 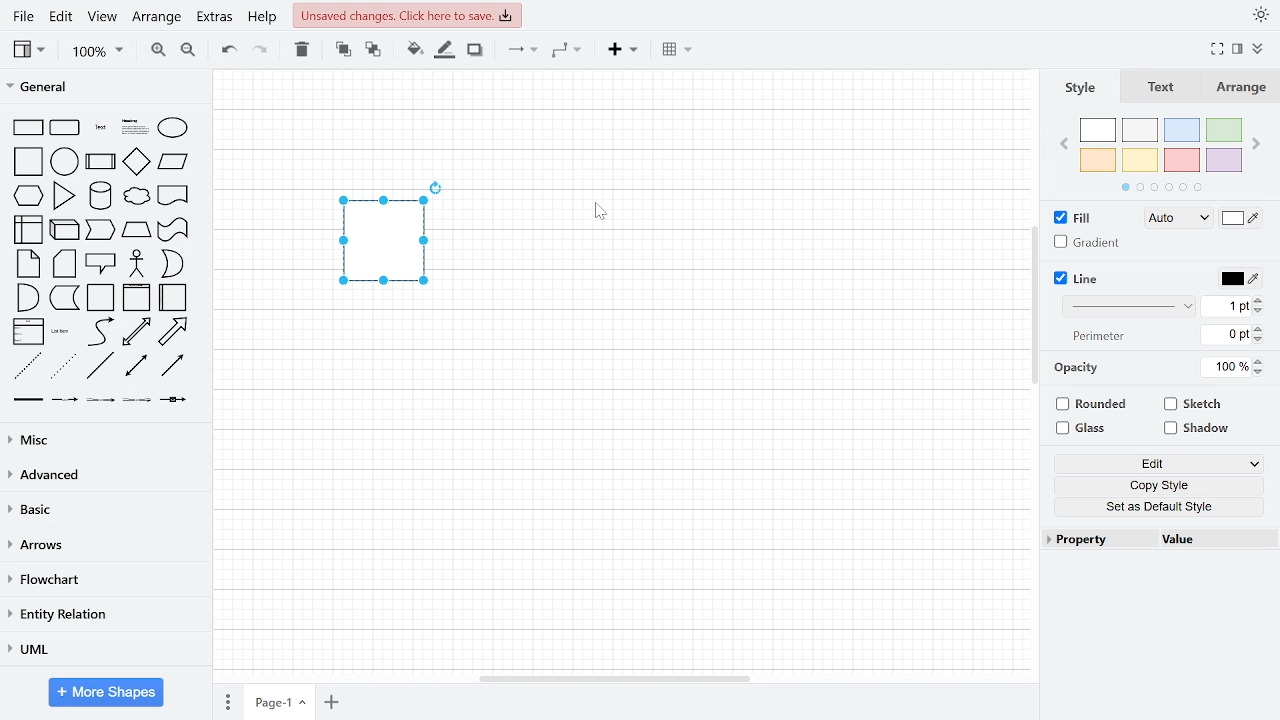 What do you see at coordinates (137, 366) in the screenshot?
I see `bidirectional connector` at bounding box center [137, 366].